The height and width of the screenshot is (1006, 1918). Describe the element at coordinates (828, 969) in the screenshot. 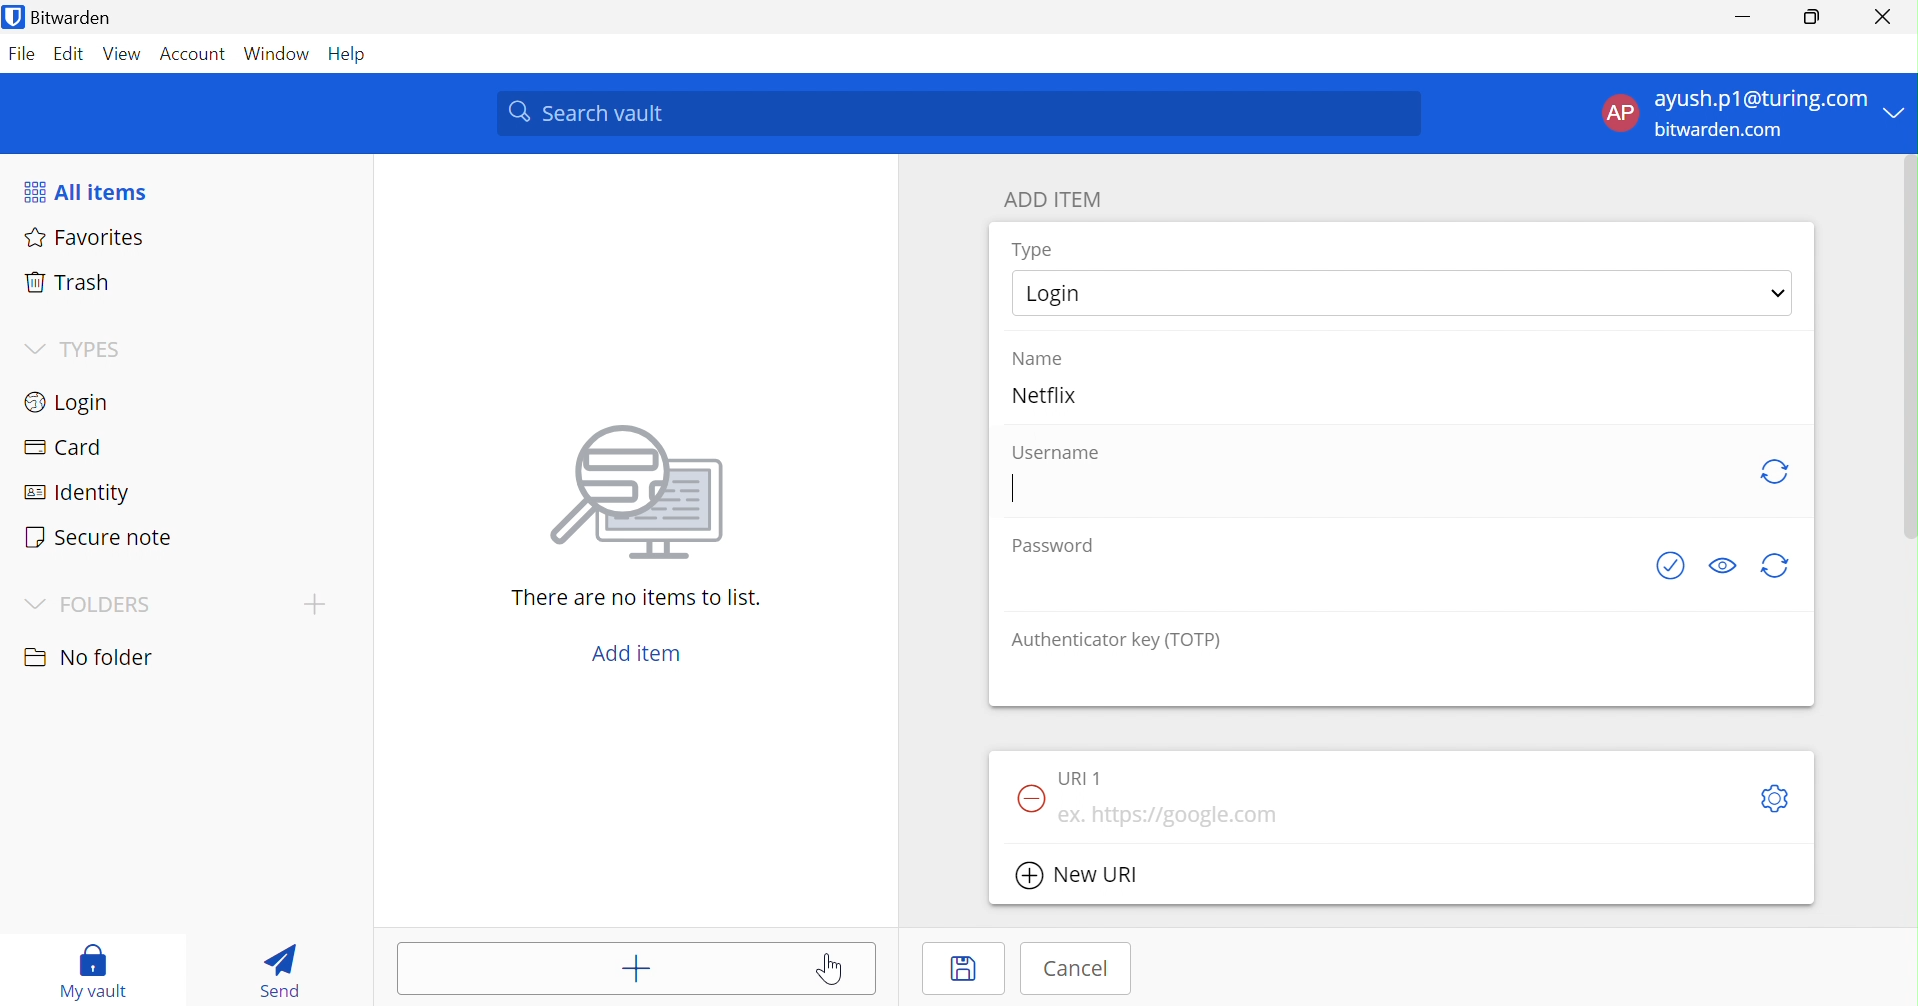

I see `Cursor` at that location.